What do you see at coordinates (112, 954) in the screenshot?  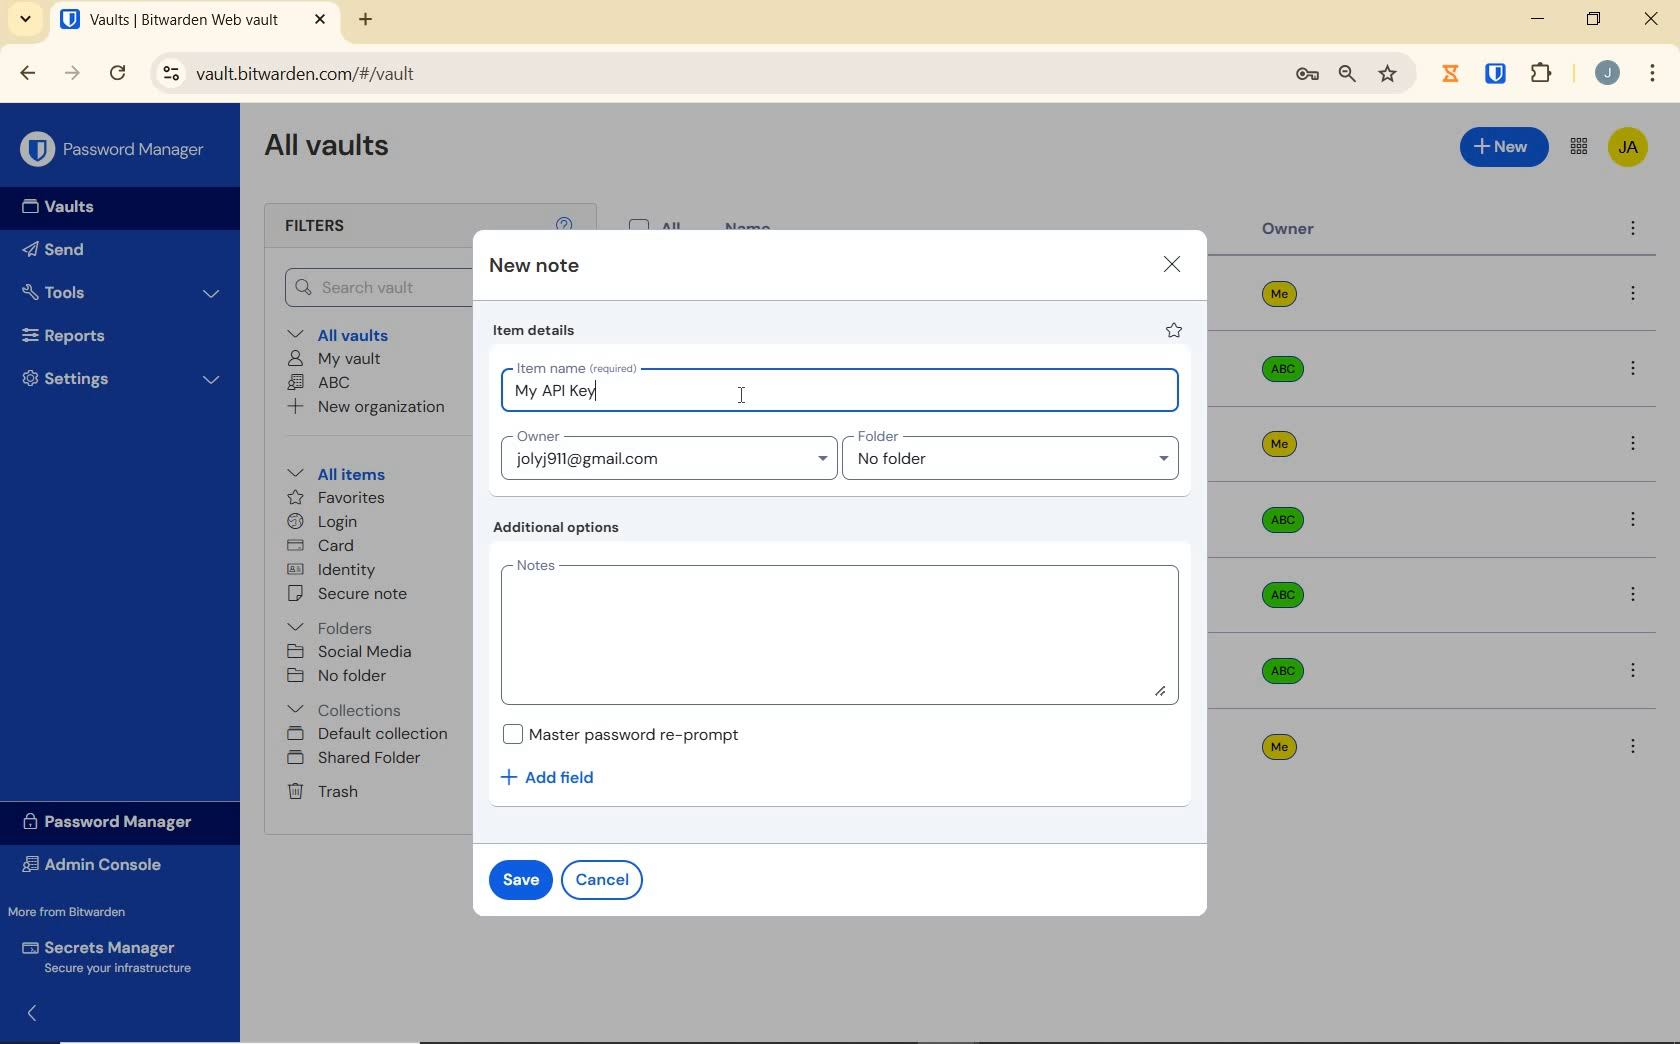 I see `Secrets Manager` at bounding box center [112, 954].